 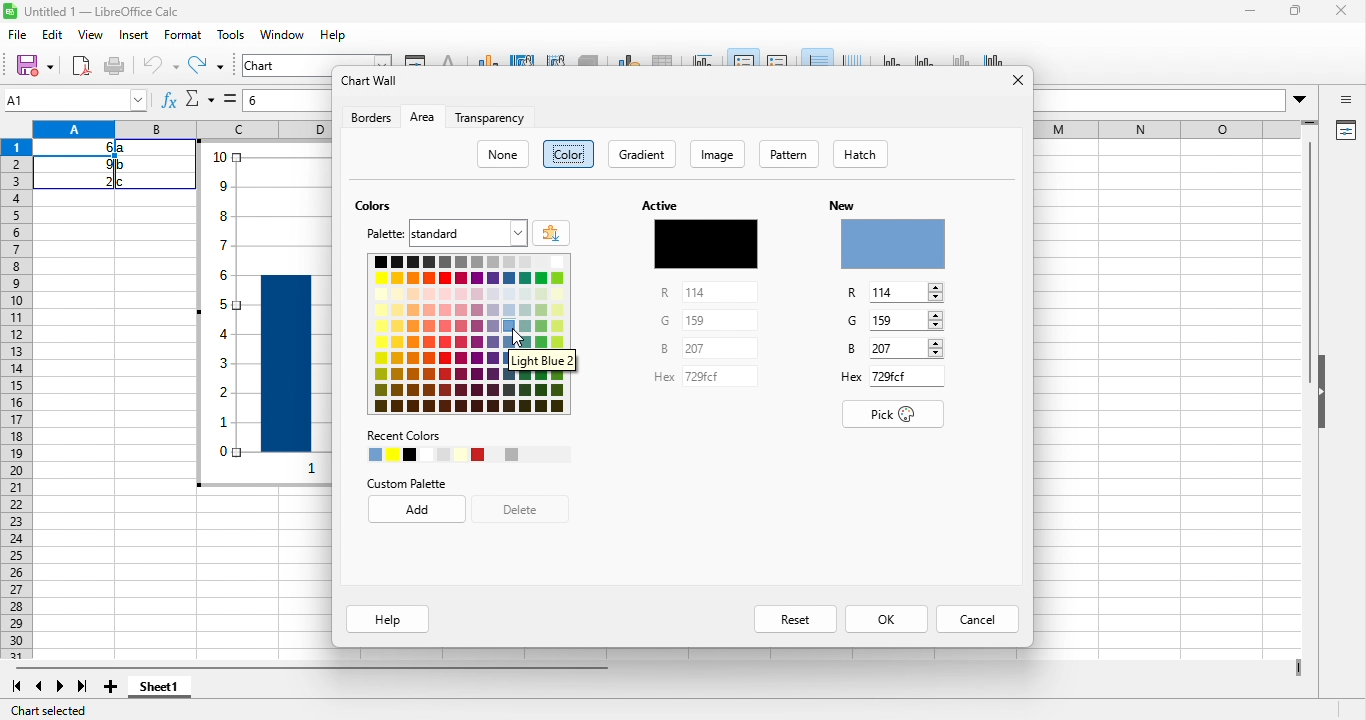 What do you see at coordinates (113, 690) in the screenshot?
I see `new sheet` at bounding box center [113, 690].